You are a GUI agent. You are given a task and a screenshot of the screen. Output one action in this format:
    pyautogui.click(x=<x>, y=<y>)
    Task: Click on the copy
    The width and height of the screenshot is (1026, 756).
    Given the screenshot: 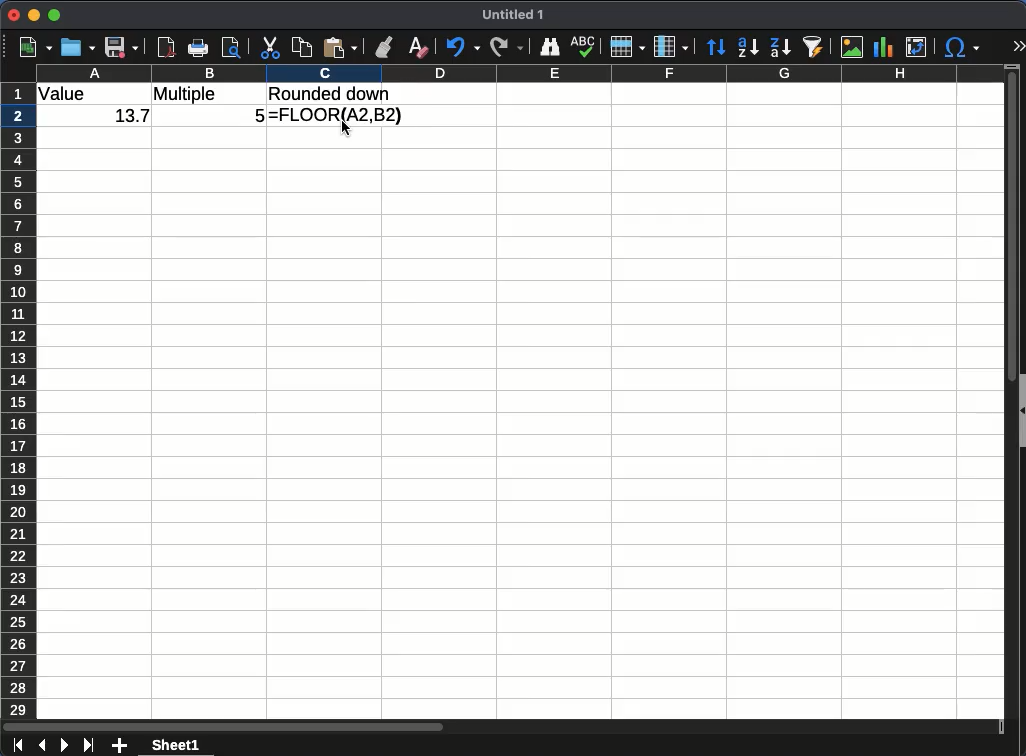 What is the action you would take?
    pyautogui.click(x=302, y=48)
    